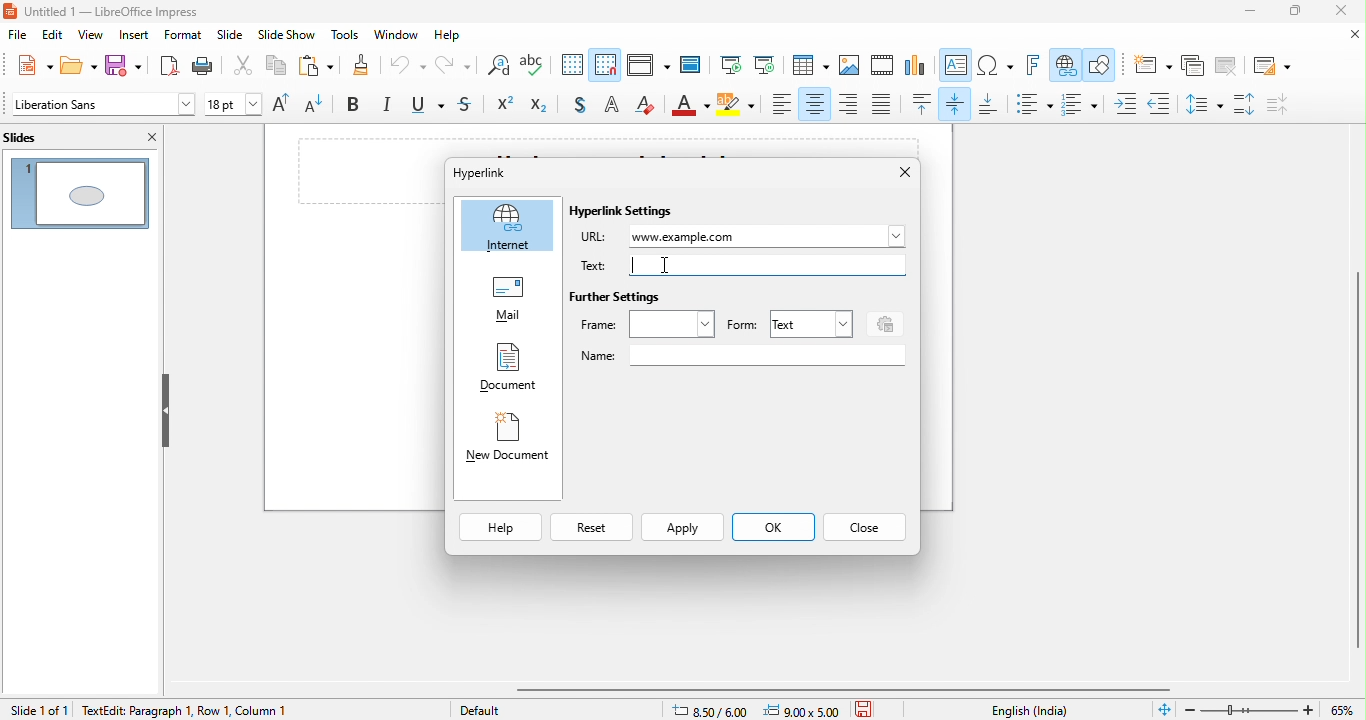  Describe the element at coordinates (287, 37) in the screenshot. I see `slide show` at that location.